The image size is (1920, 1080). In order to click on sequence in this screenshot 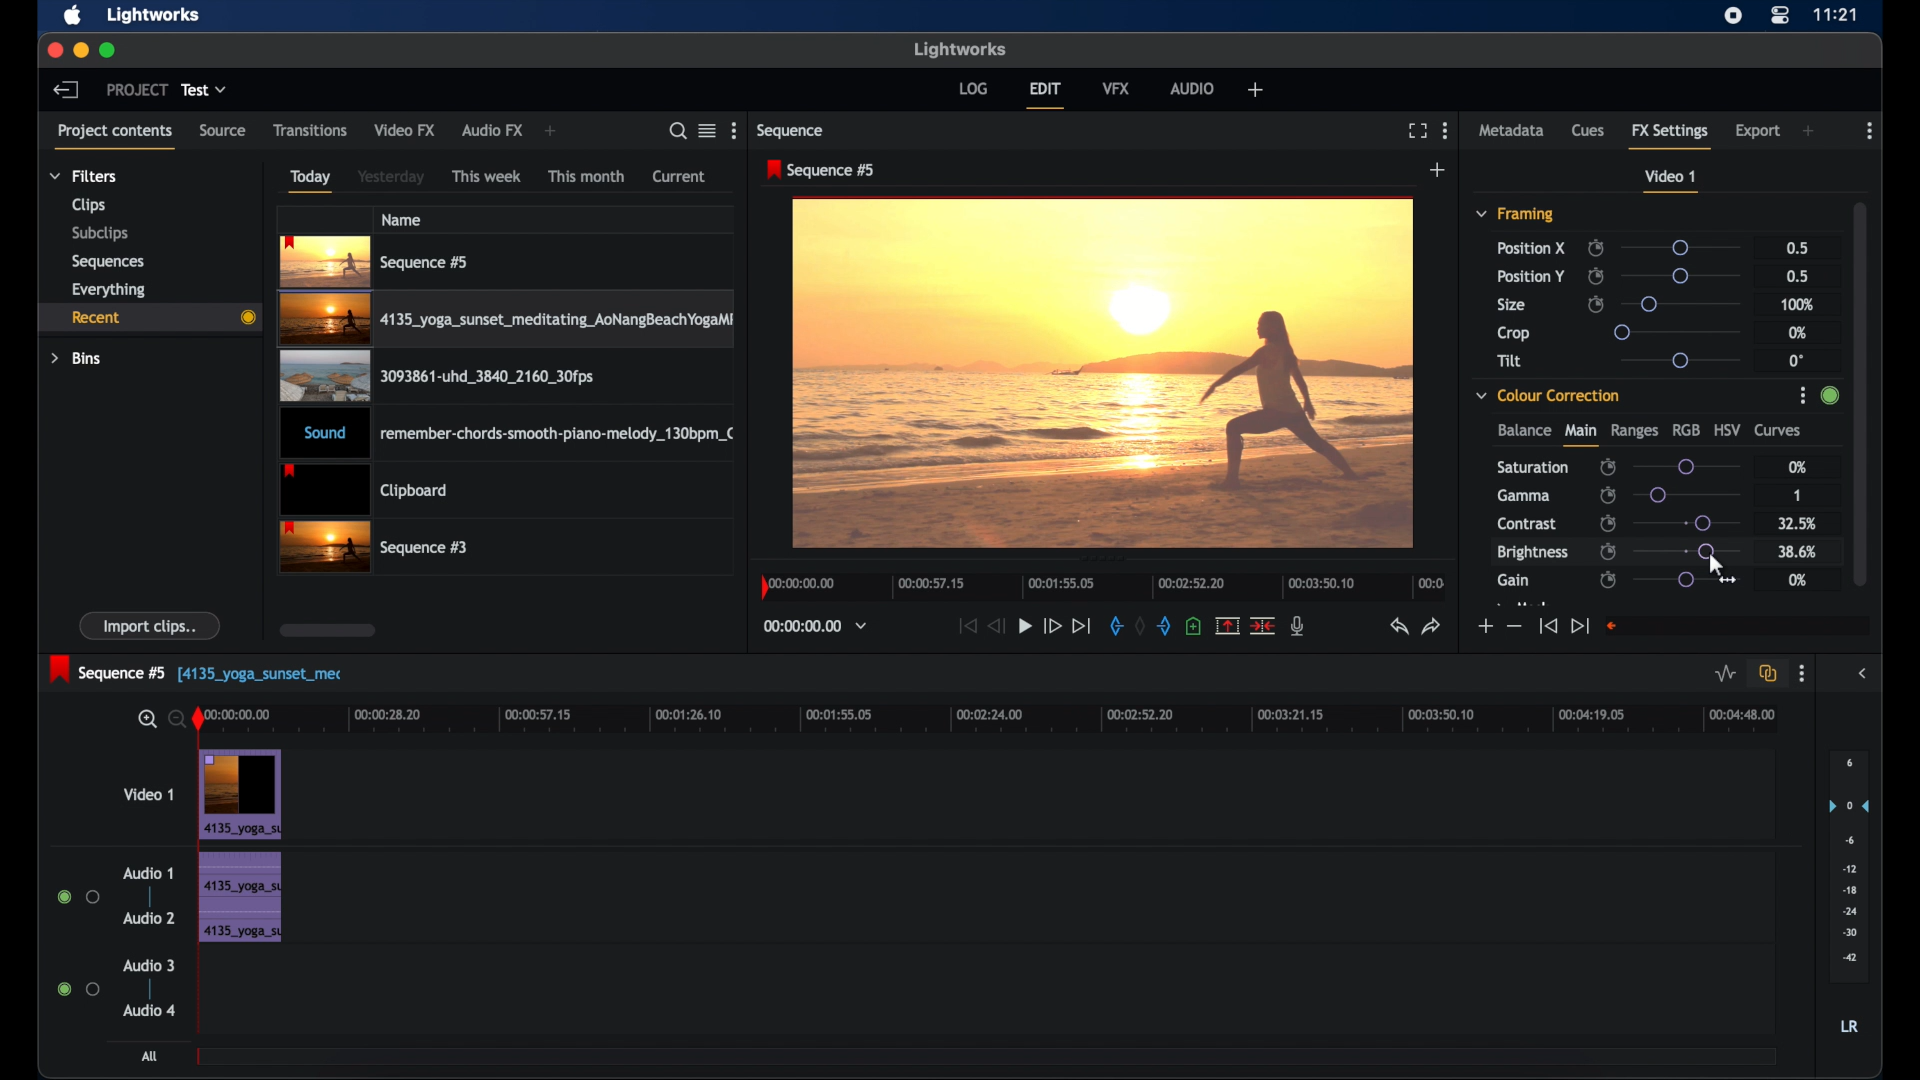, I will do `click(792, 131)`.